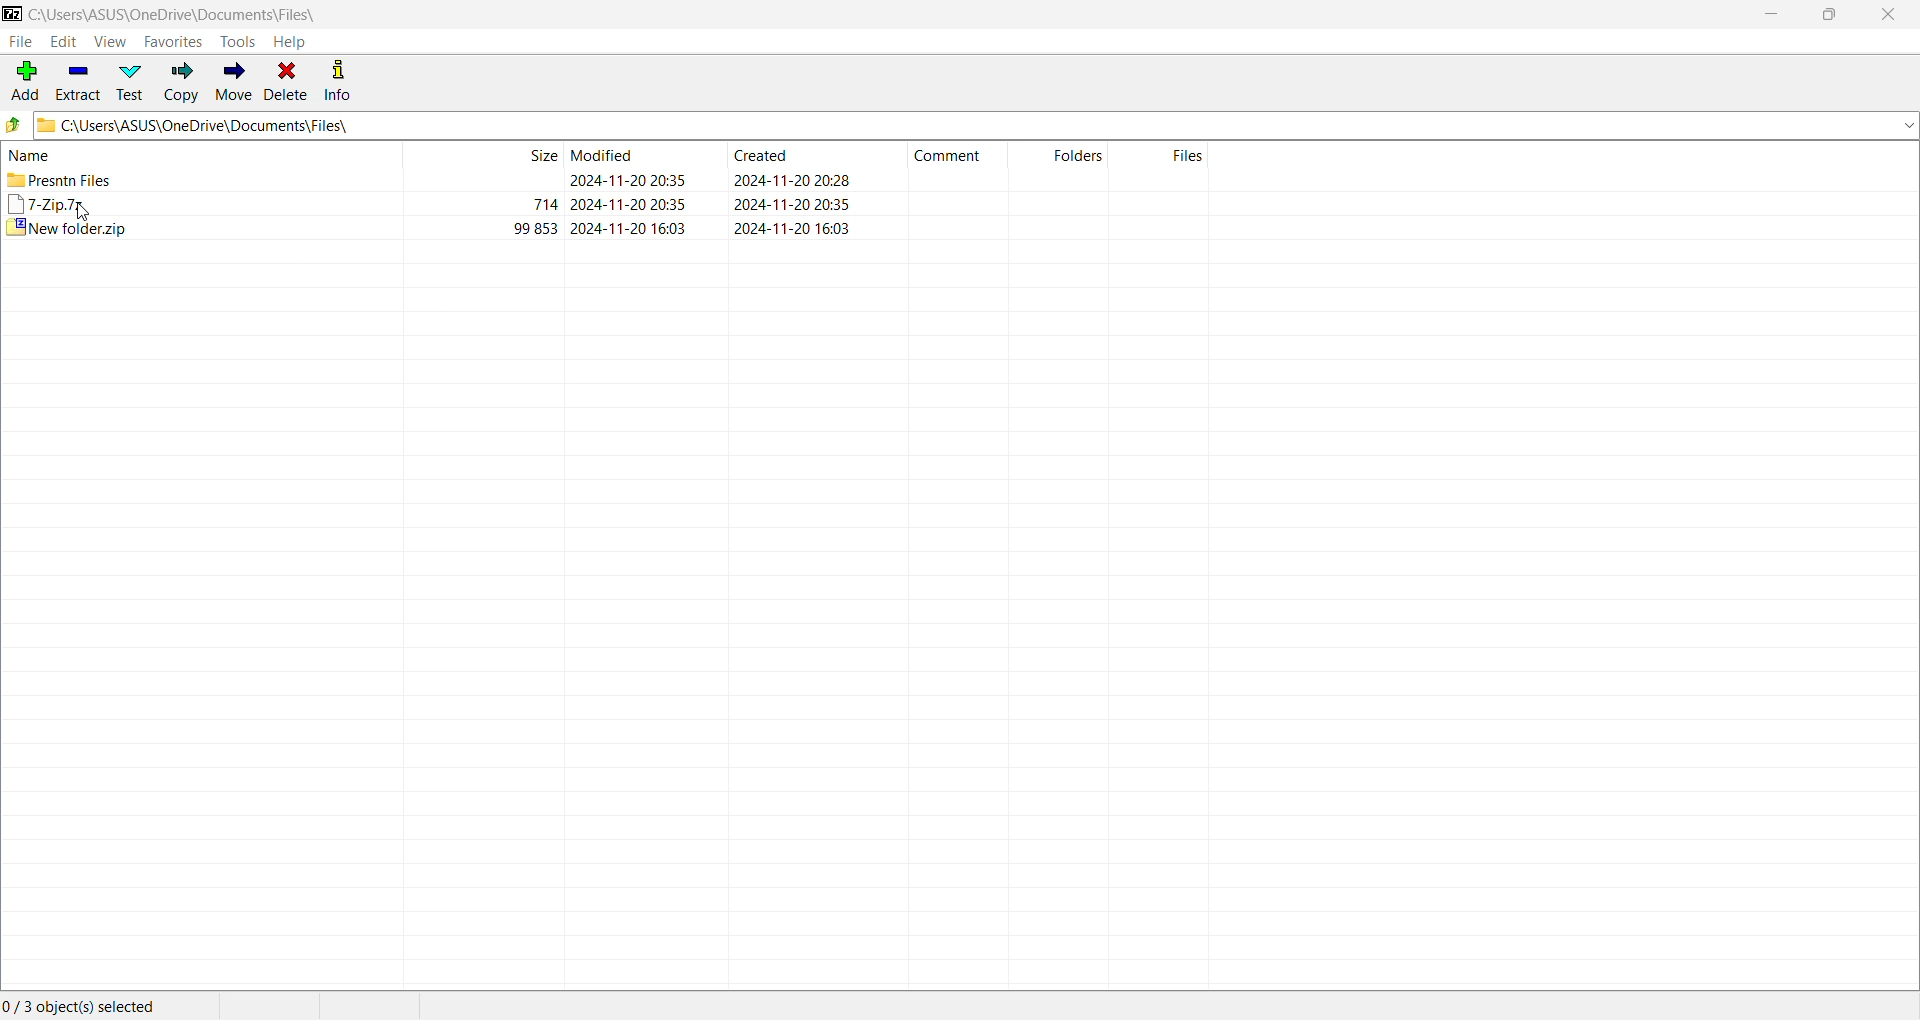 The image size is (1920, 1020). What do you see at coordinates (61, 42) in the screenshot?
I see `Edit` at bounding box center [61, 42].